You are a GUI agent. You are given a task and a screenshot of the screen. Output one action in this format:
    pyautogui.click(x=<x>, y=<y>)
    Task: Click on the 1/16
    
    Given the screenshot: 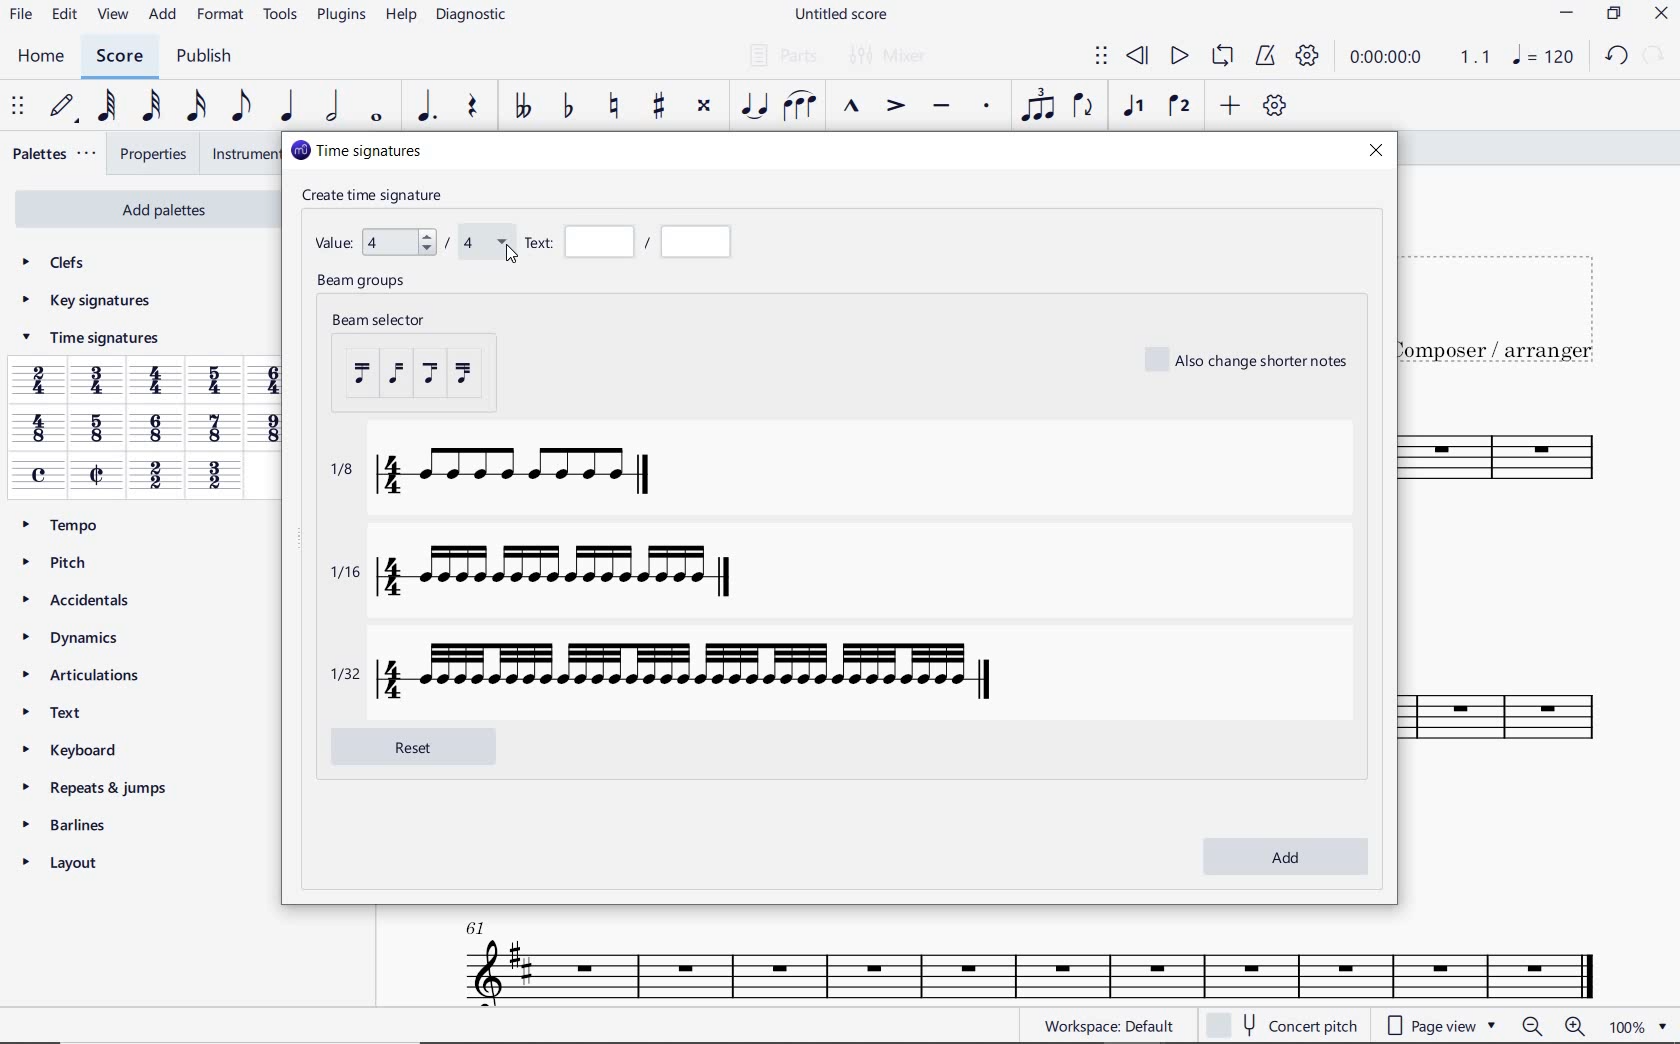 What is the action you would take?
    pyautogui.click(x=564, y=574)
    